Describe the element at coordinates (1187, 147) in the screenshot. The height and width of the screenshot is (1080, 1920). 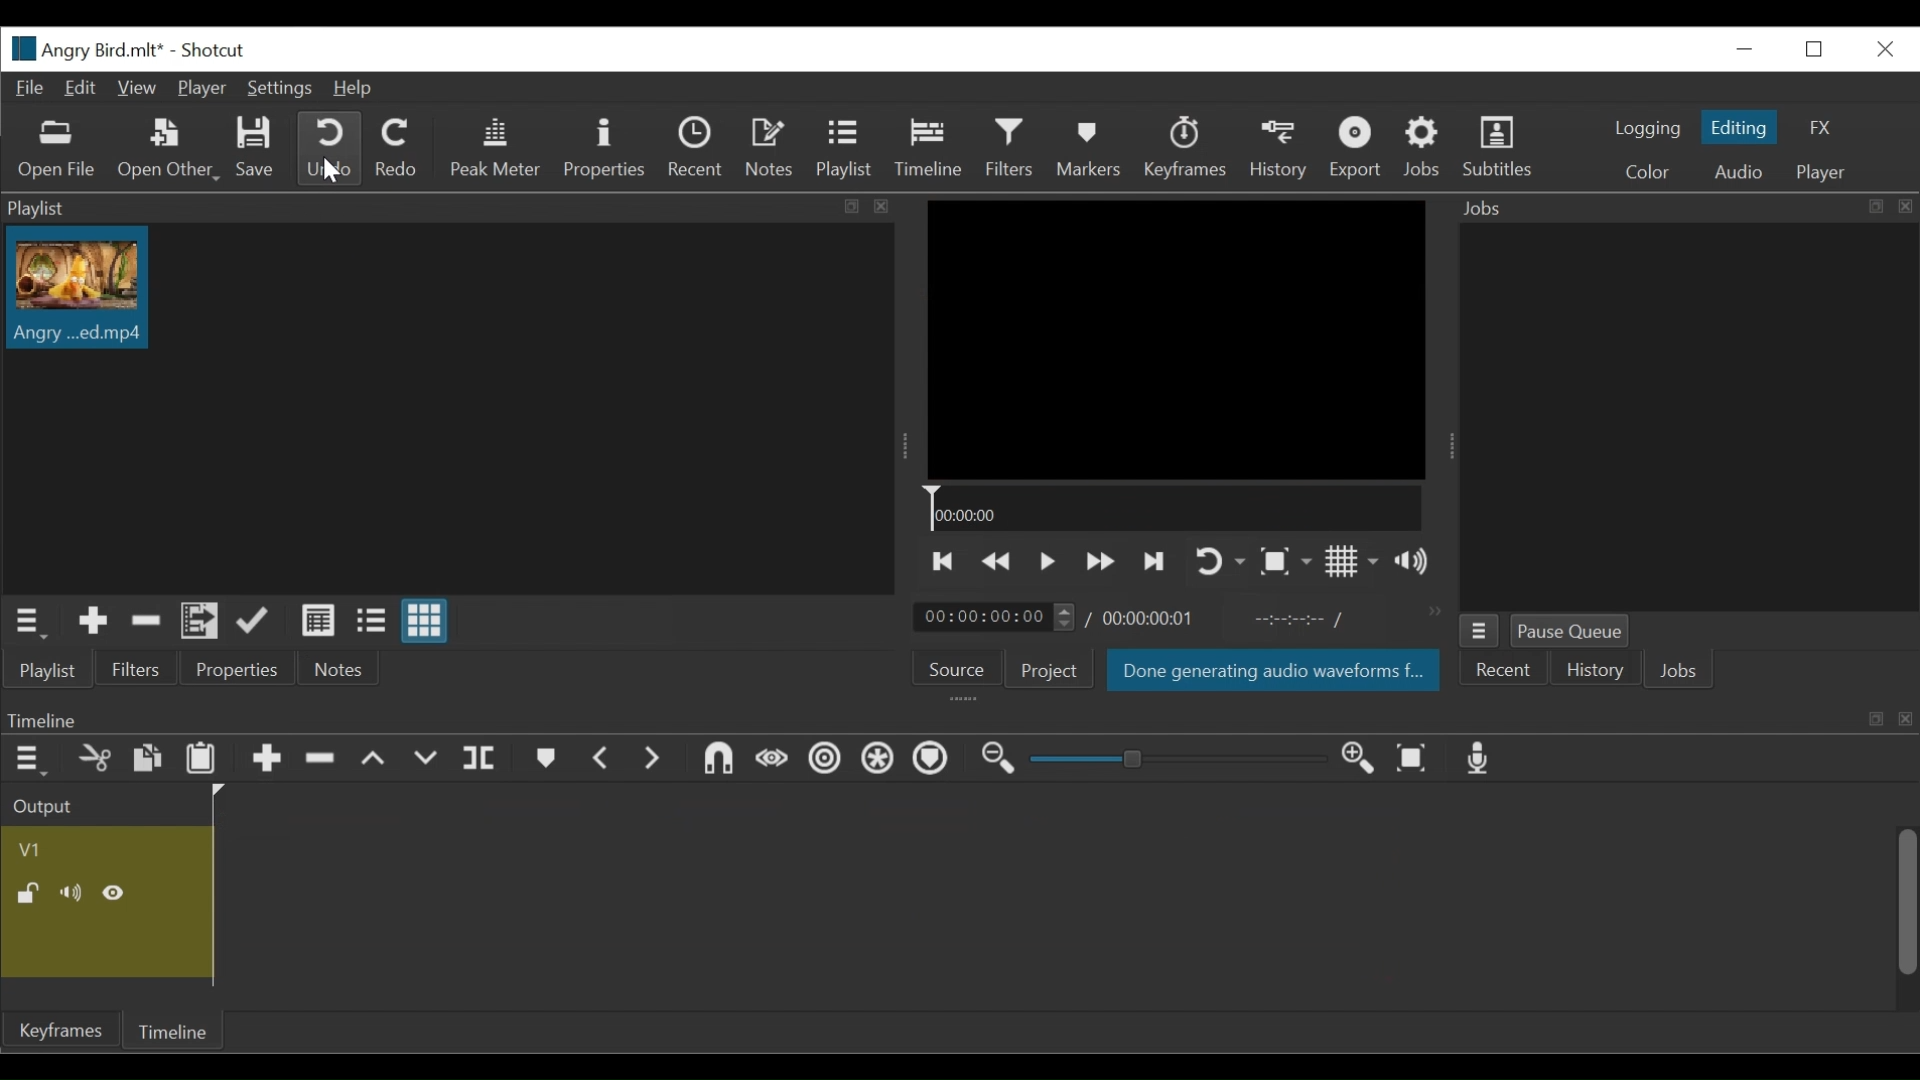
I see `Keyframes` at that location.